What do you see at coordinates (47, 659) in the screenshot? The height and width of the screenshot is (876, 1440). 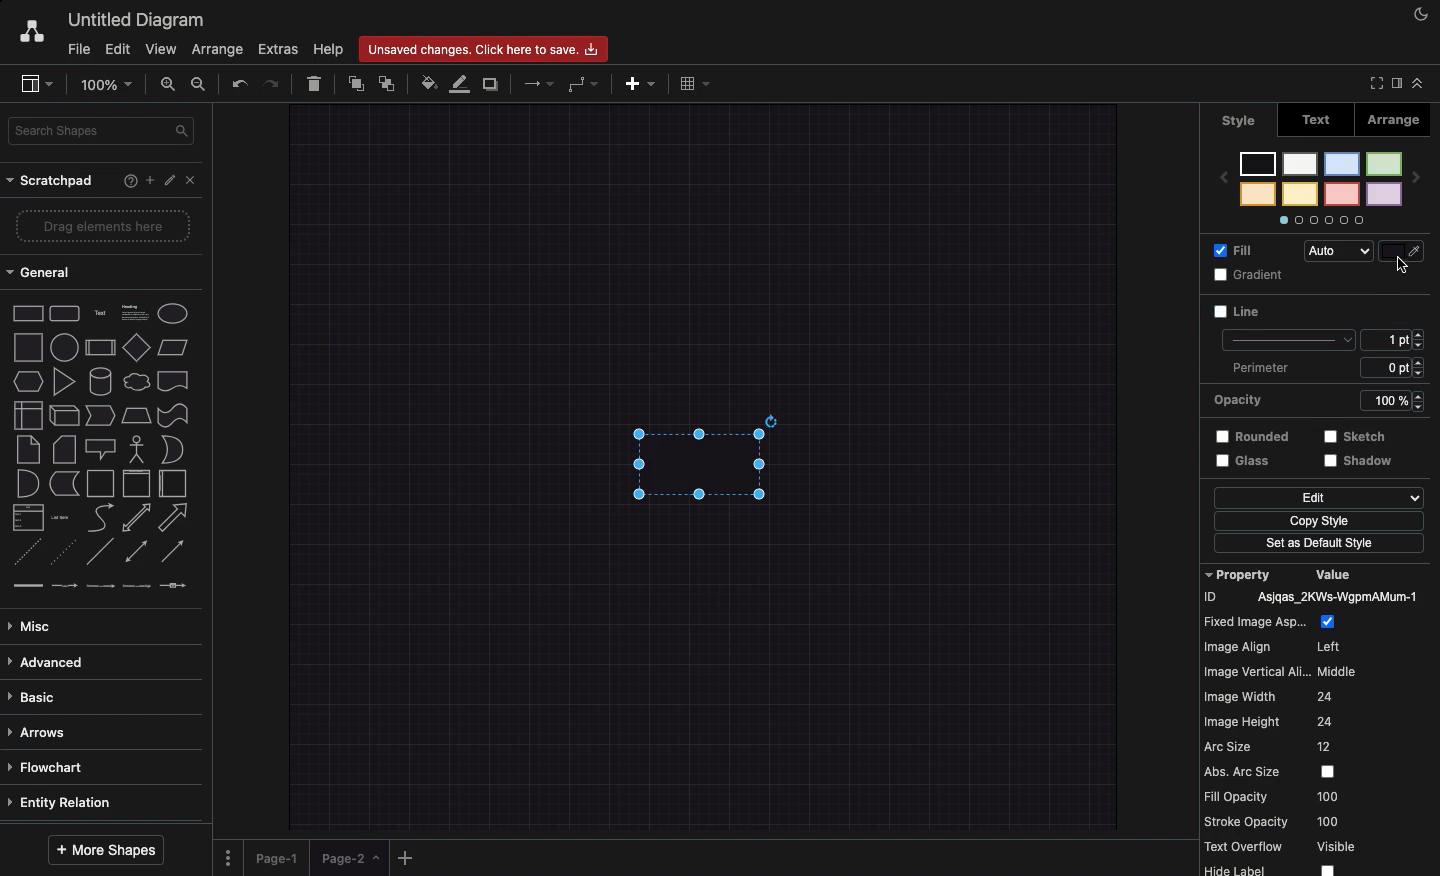 I see `Advanced` at bounding box center [47, 659].